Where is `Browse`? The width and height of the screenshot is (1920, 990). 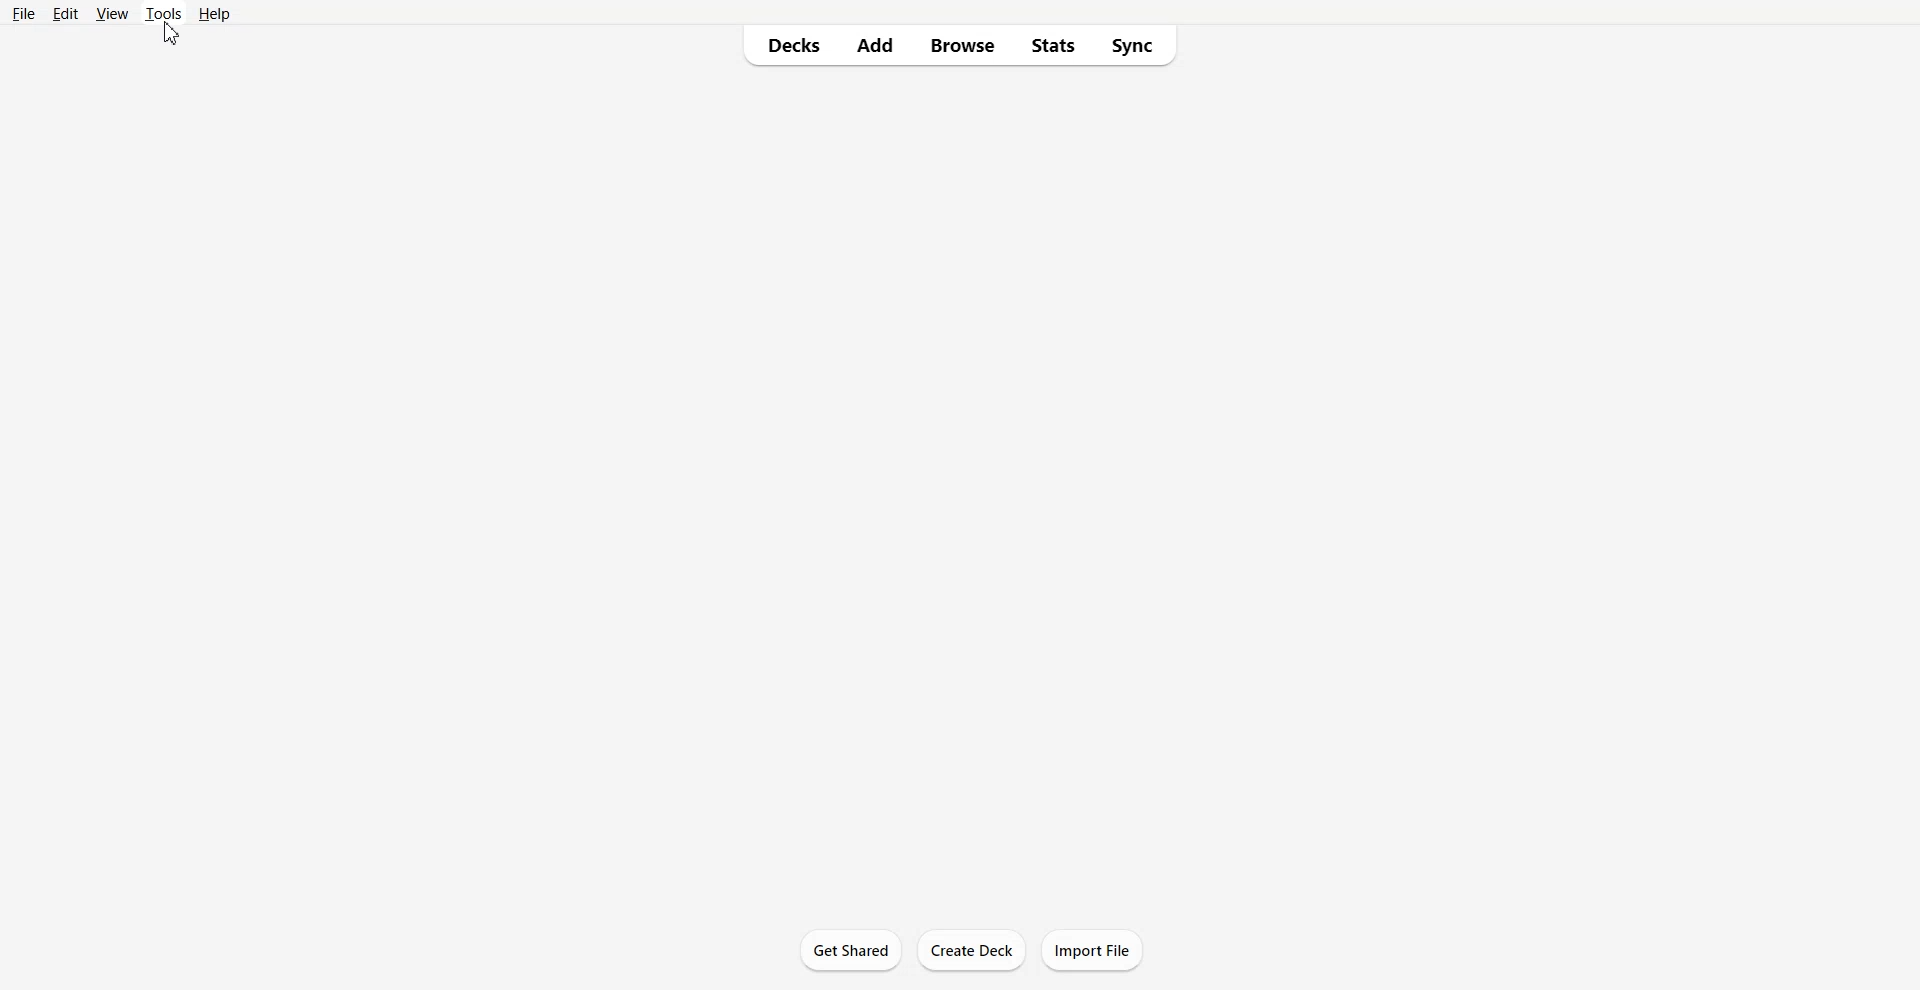 Browse is located at coordinates (963, 46).